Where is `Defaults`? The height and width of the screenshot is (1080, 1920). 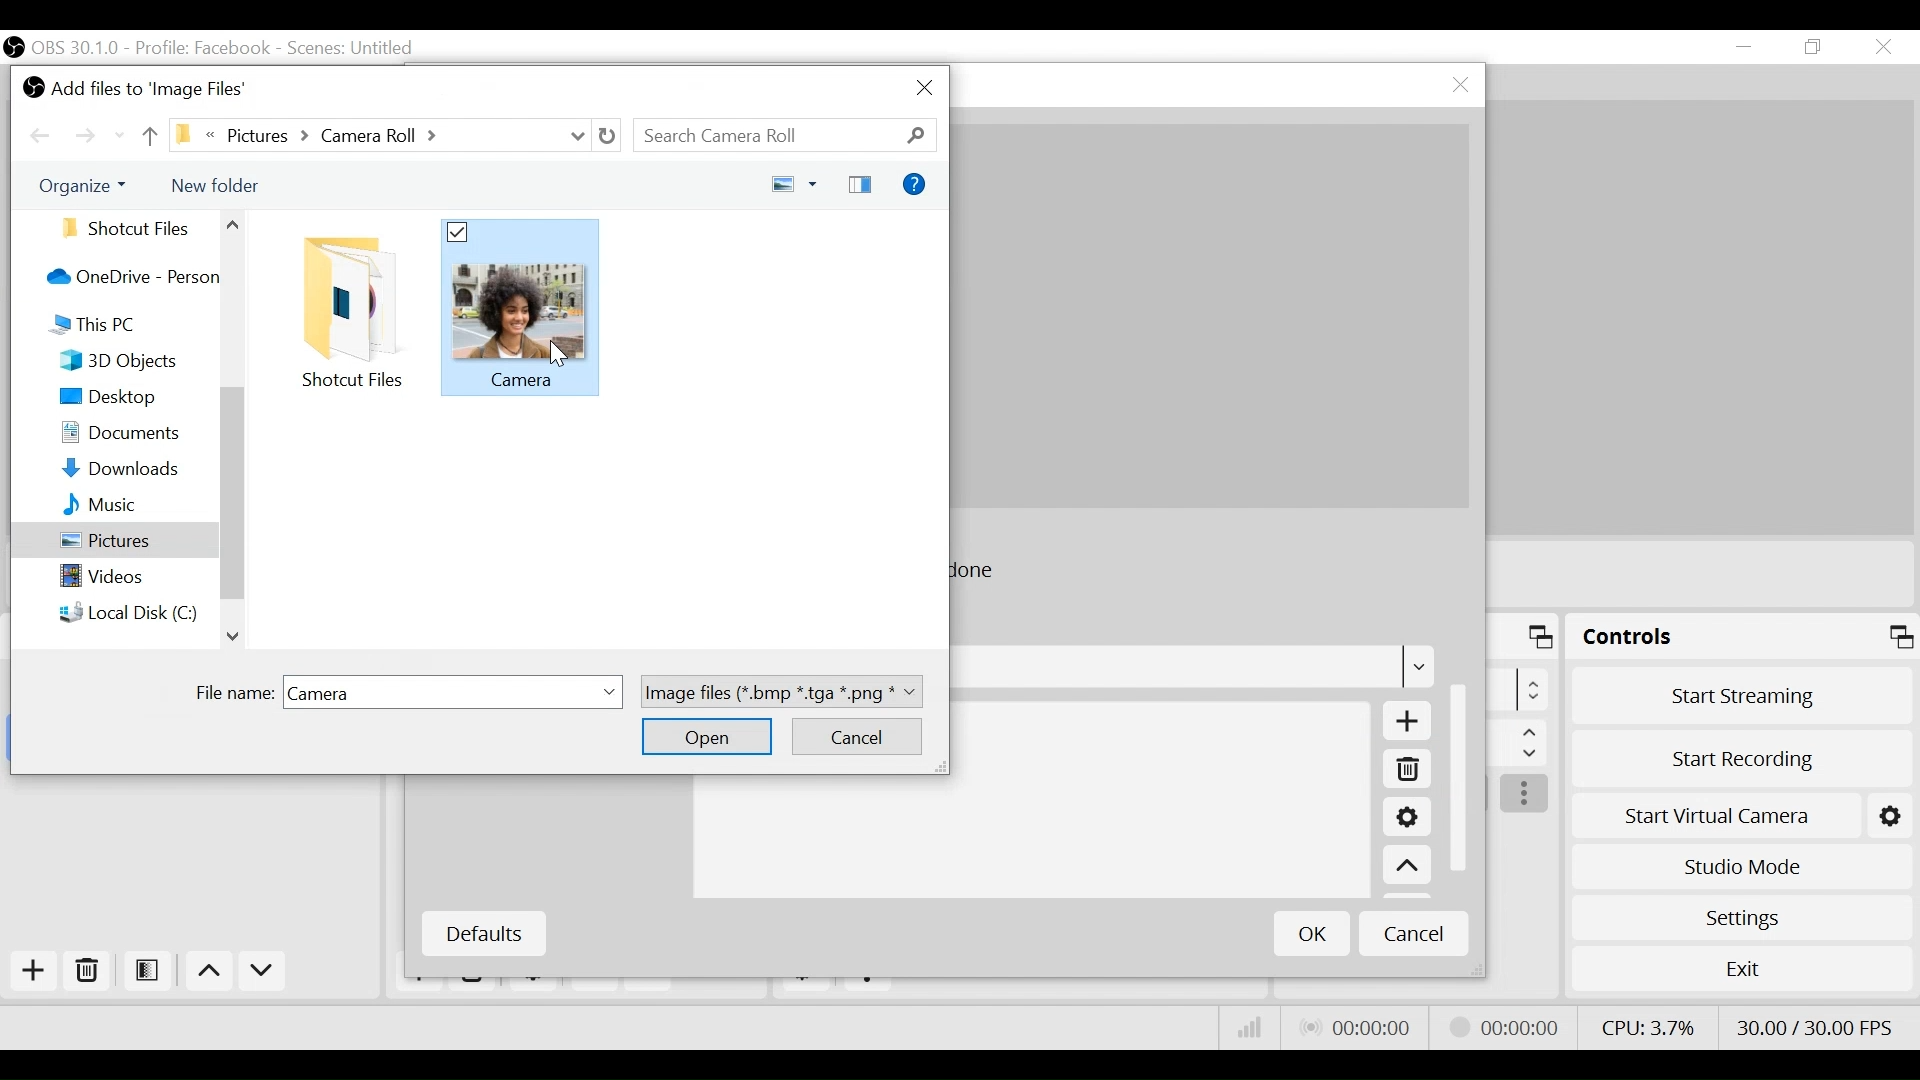
Defaults is located at coordinates (483, 934).